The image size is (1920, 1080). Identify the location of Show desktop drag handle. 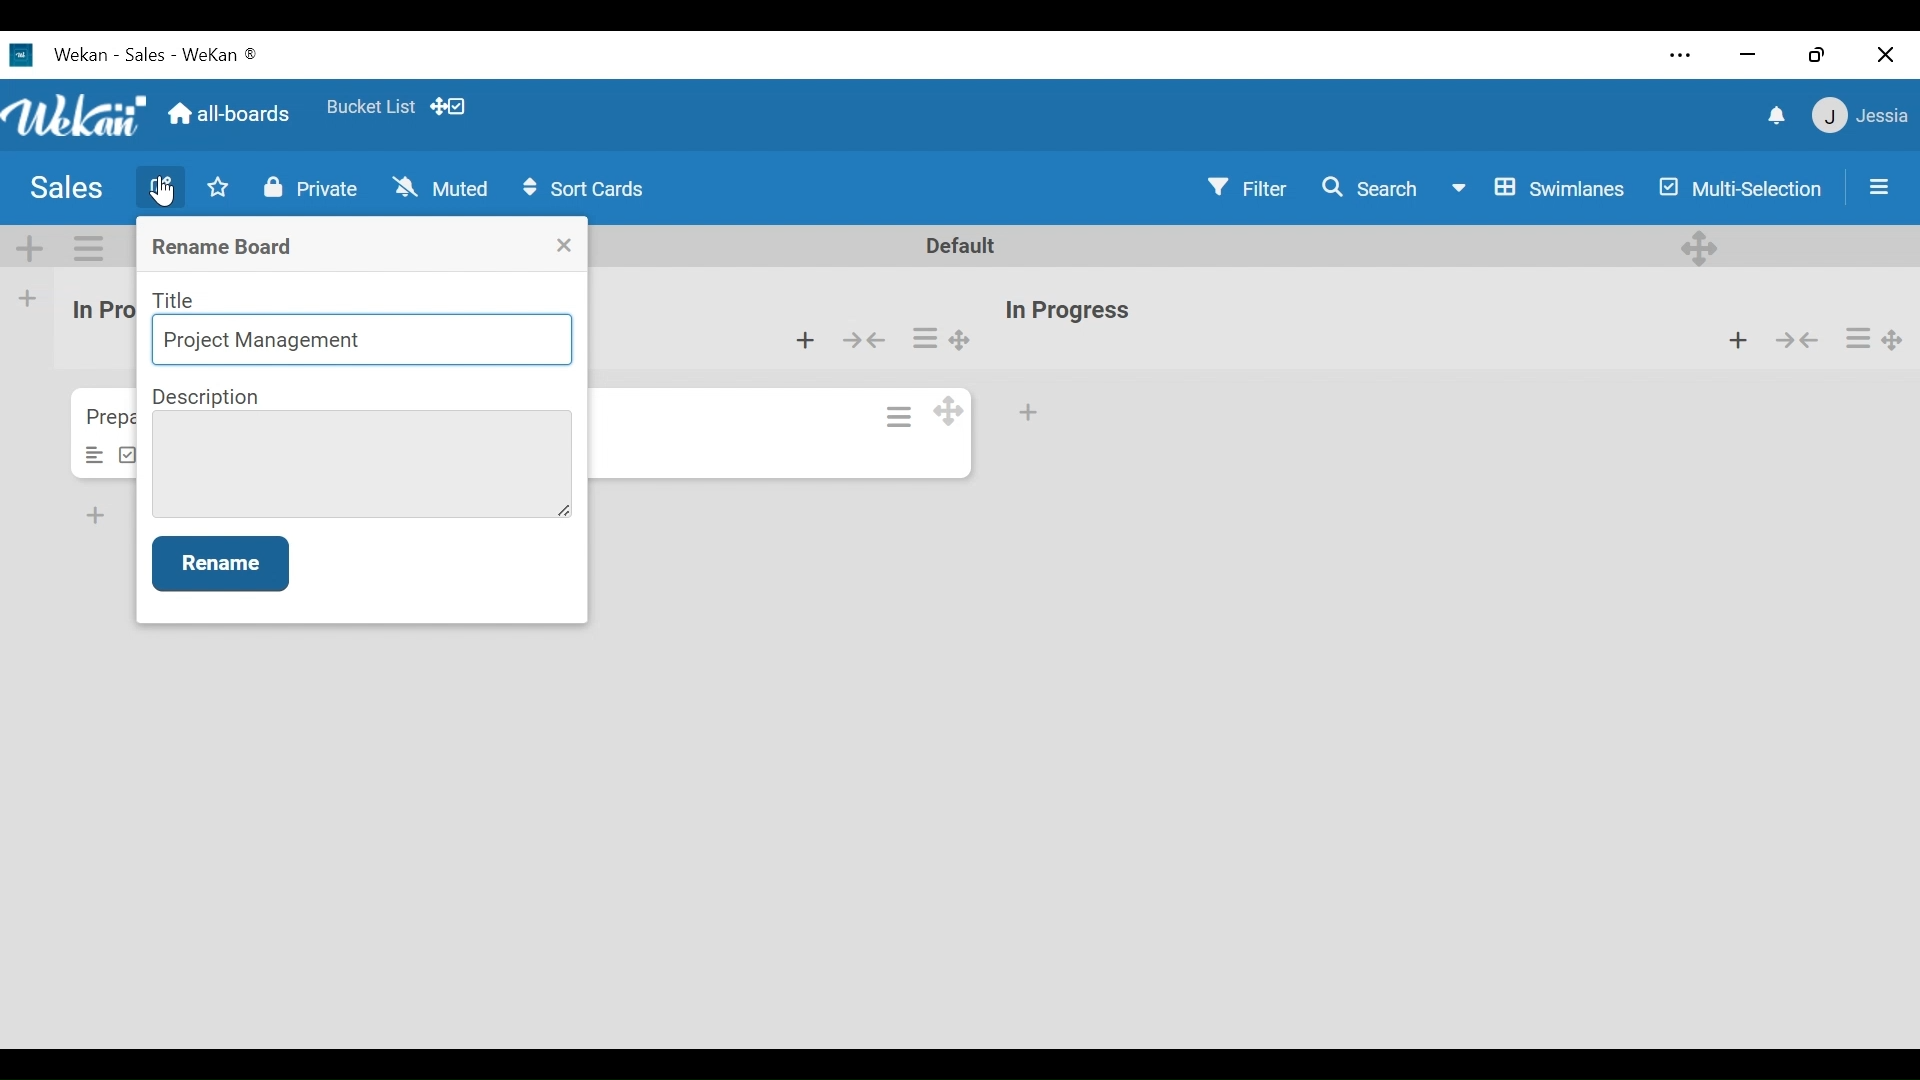
(449, 105).